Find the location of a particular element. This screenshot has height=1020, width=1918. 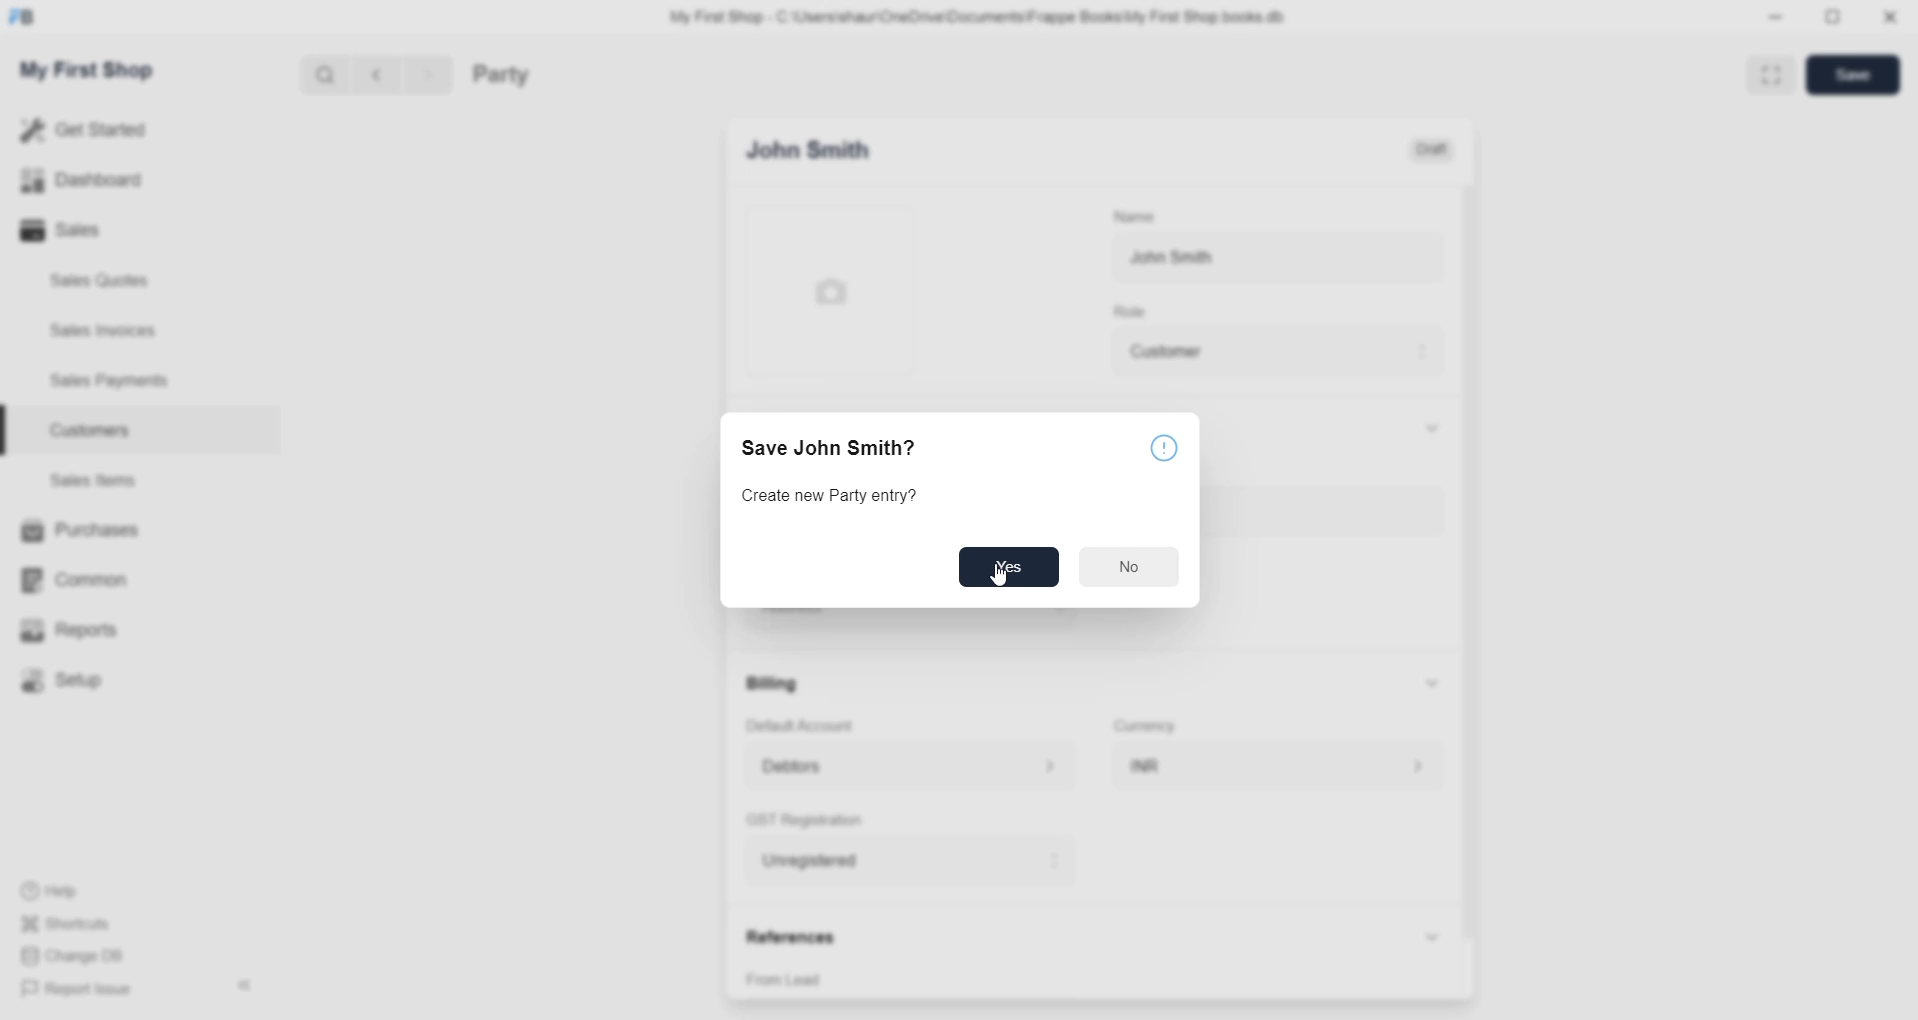

full screen is located at coordinates (1772, 76).